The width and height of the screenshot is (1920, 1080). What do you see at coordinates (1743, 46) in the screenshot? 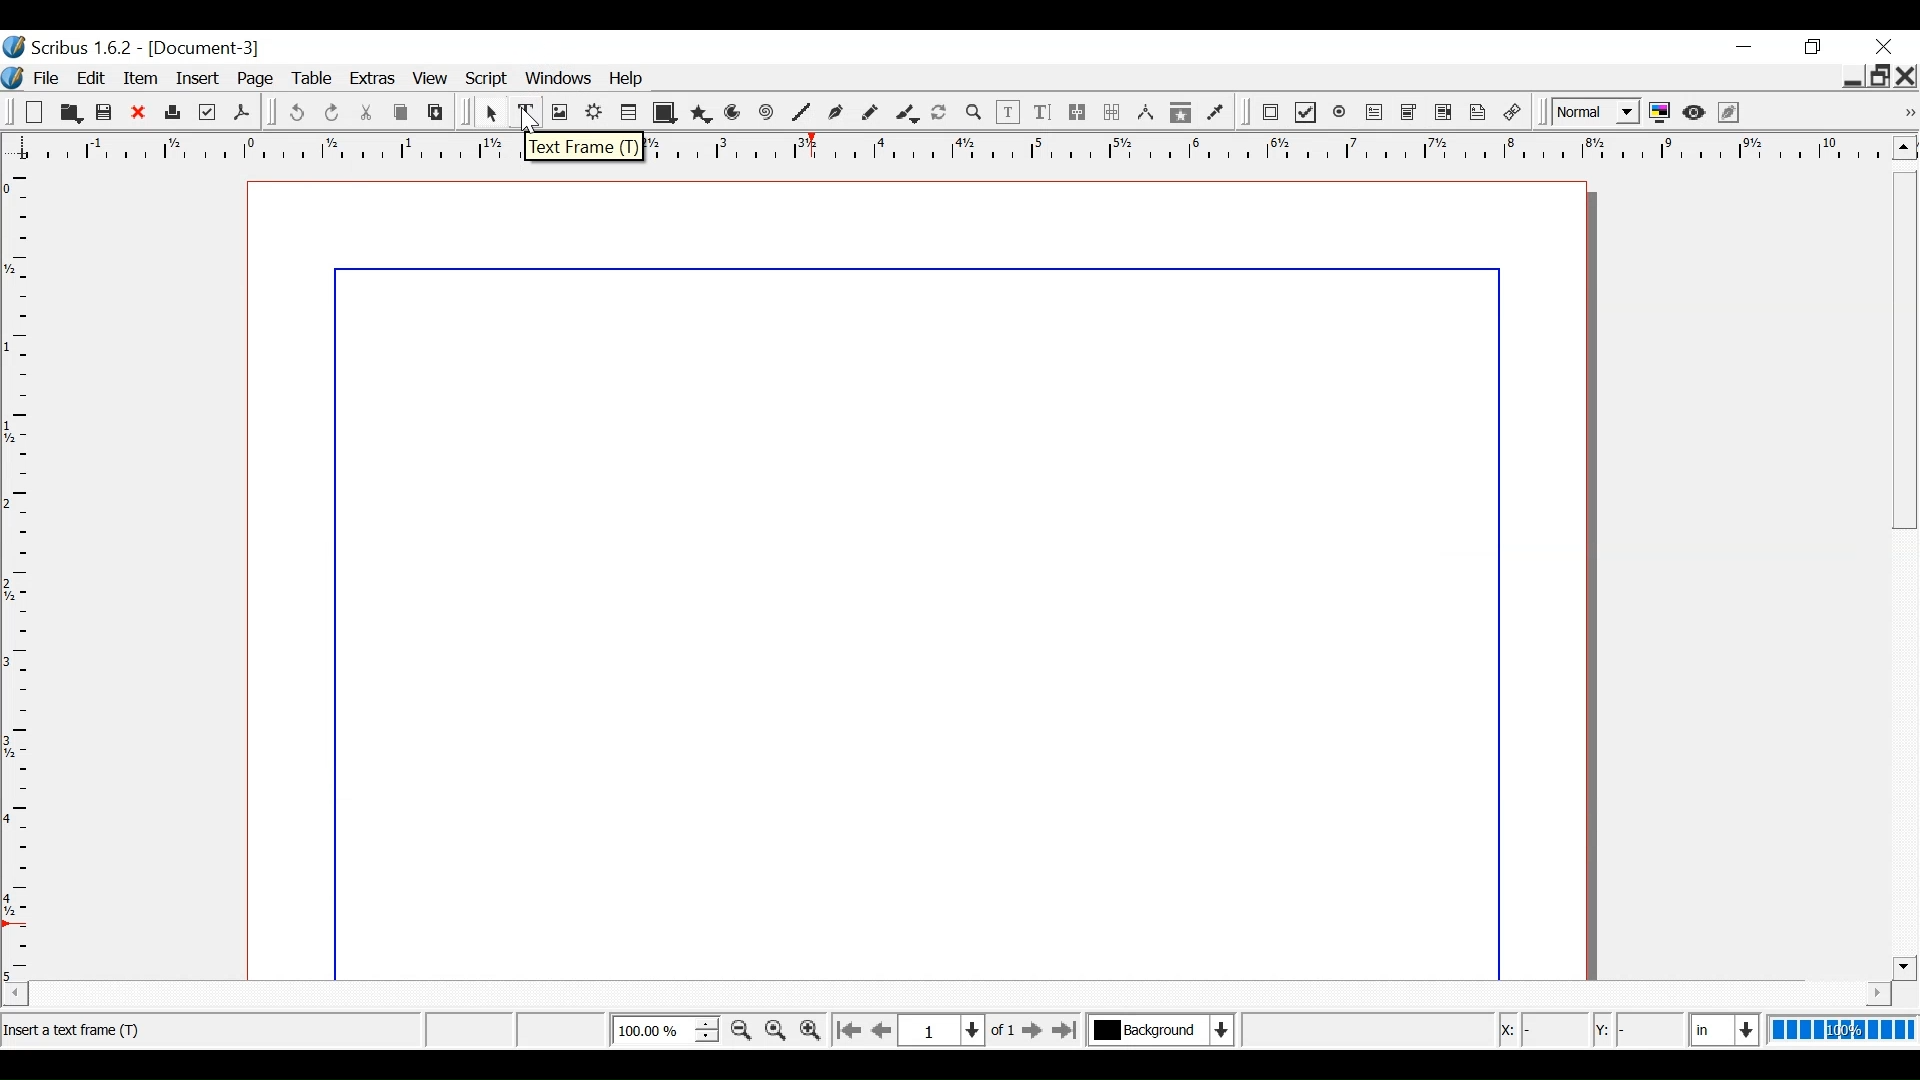
I see `minimize` at bounding box center [1743, 46].